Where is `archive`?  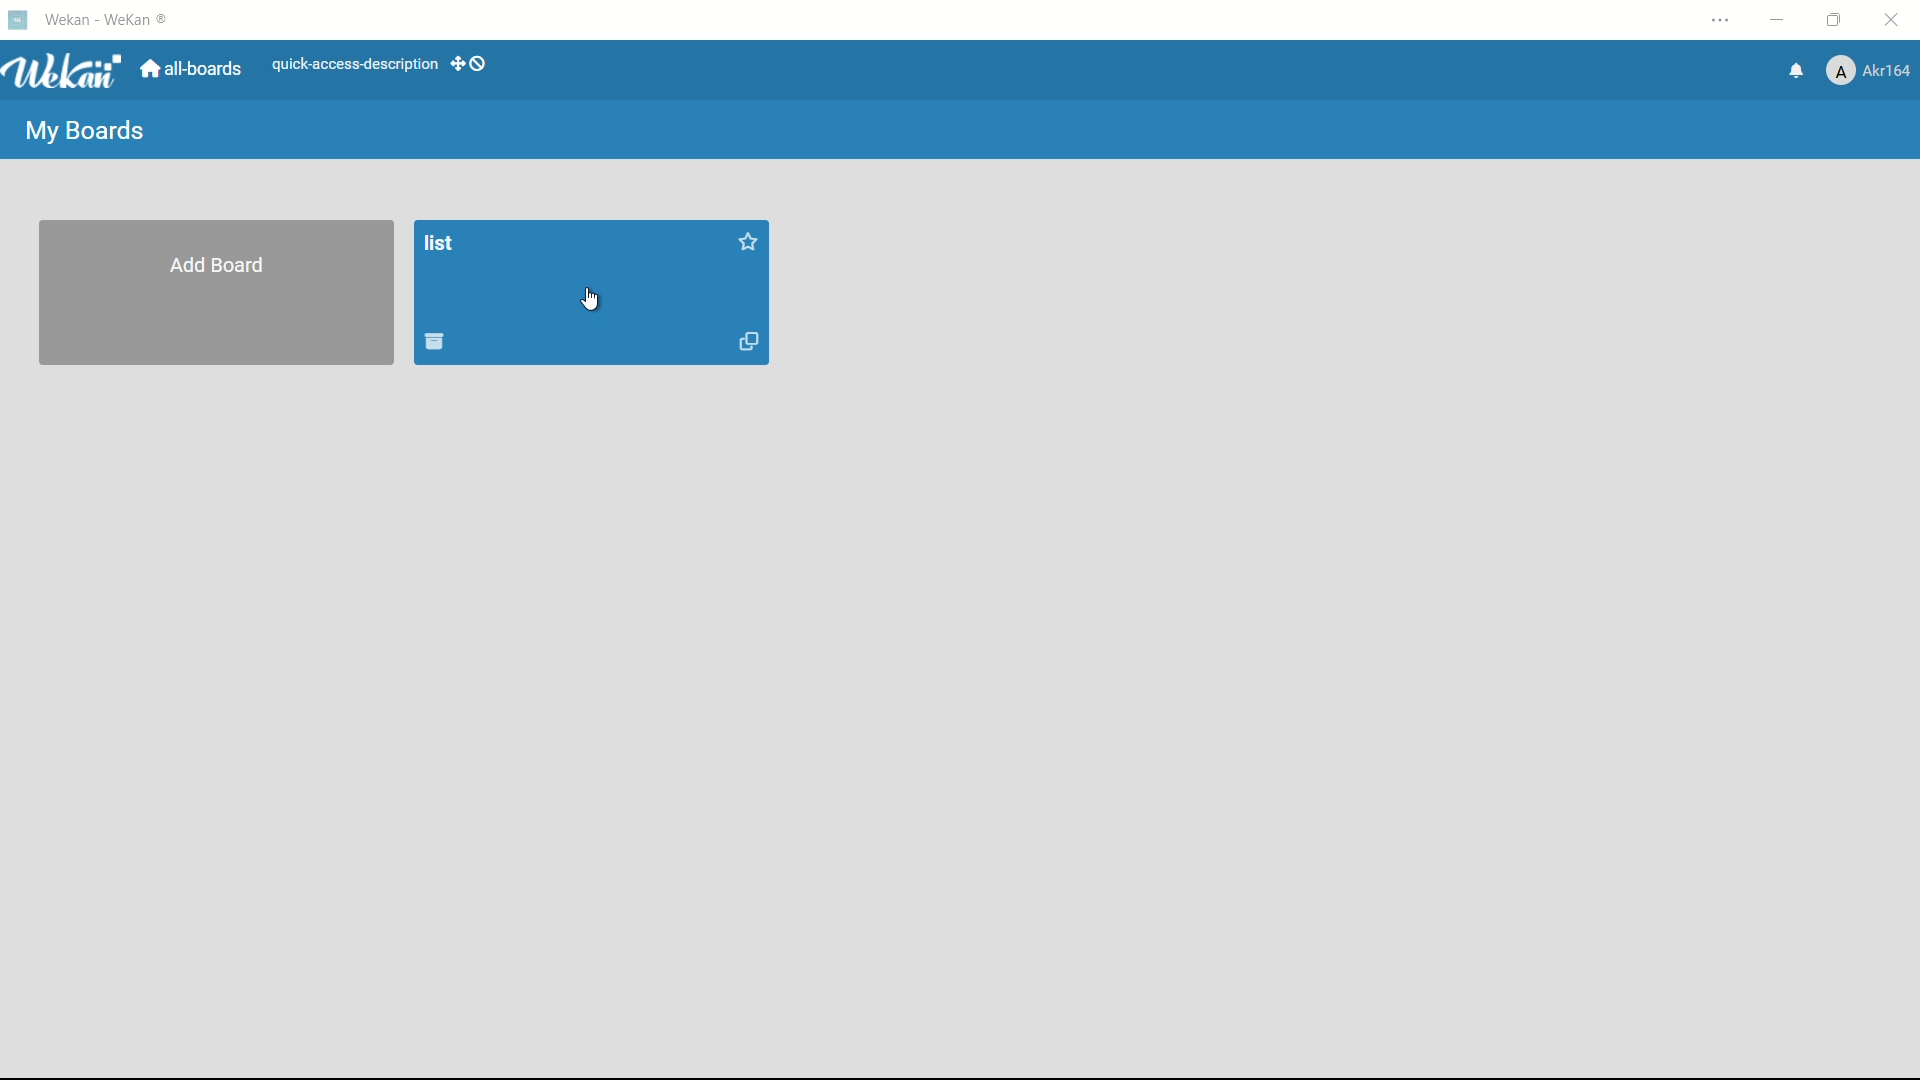 archive is located at coordinates (437, 343).